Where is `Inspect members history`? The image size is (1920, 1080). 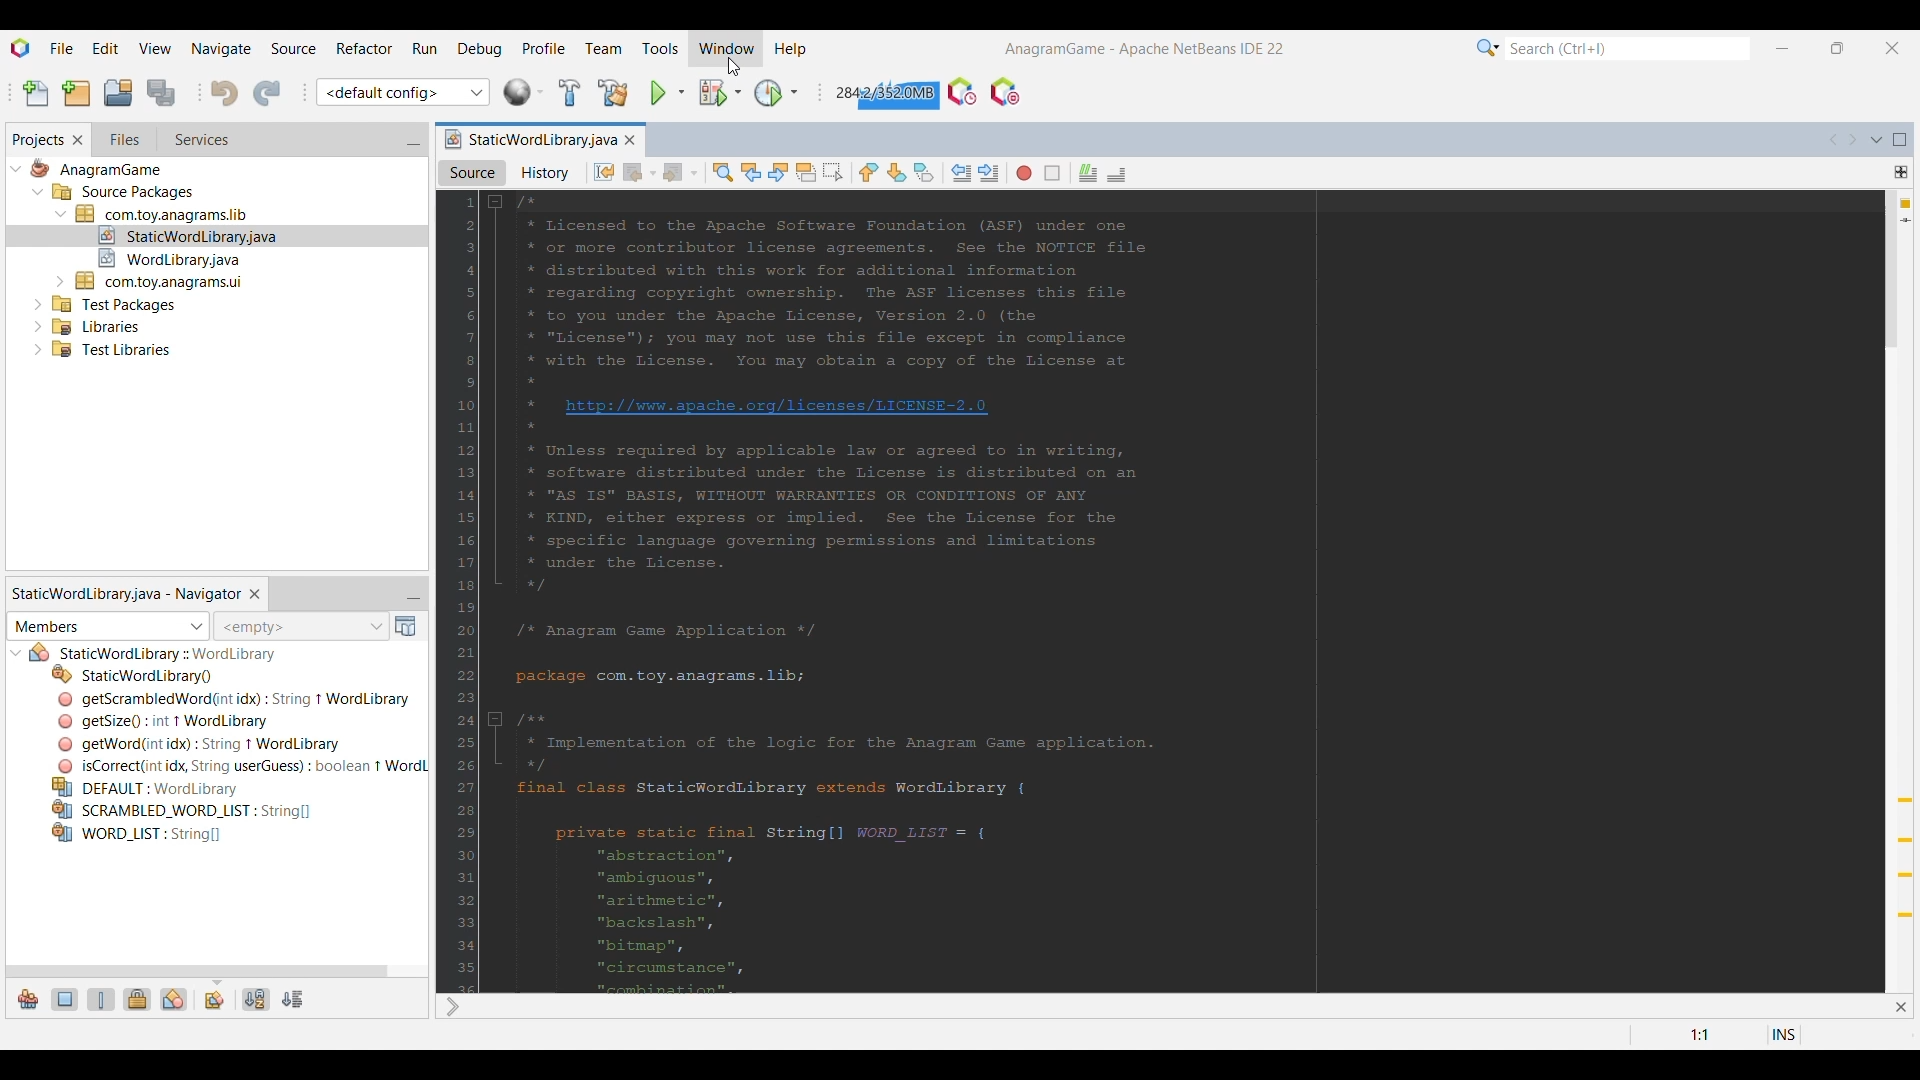 Inspect members history is located at coordinates (300, 626).